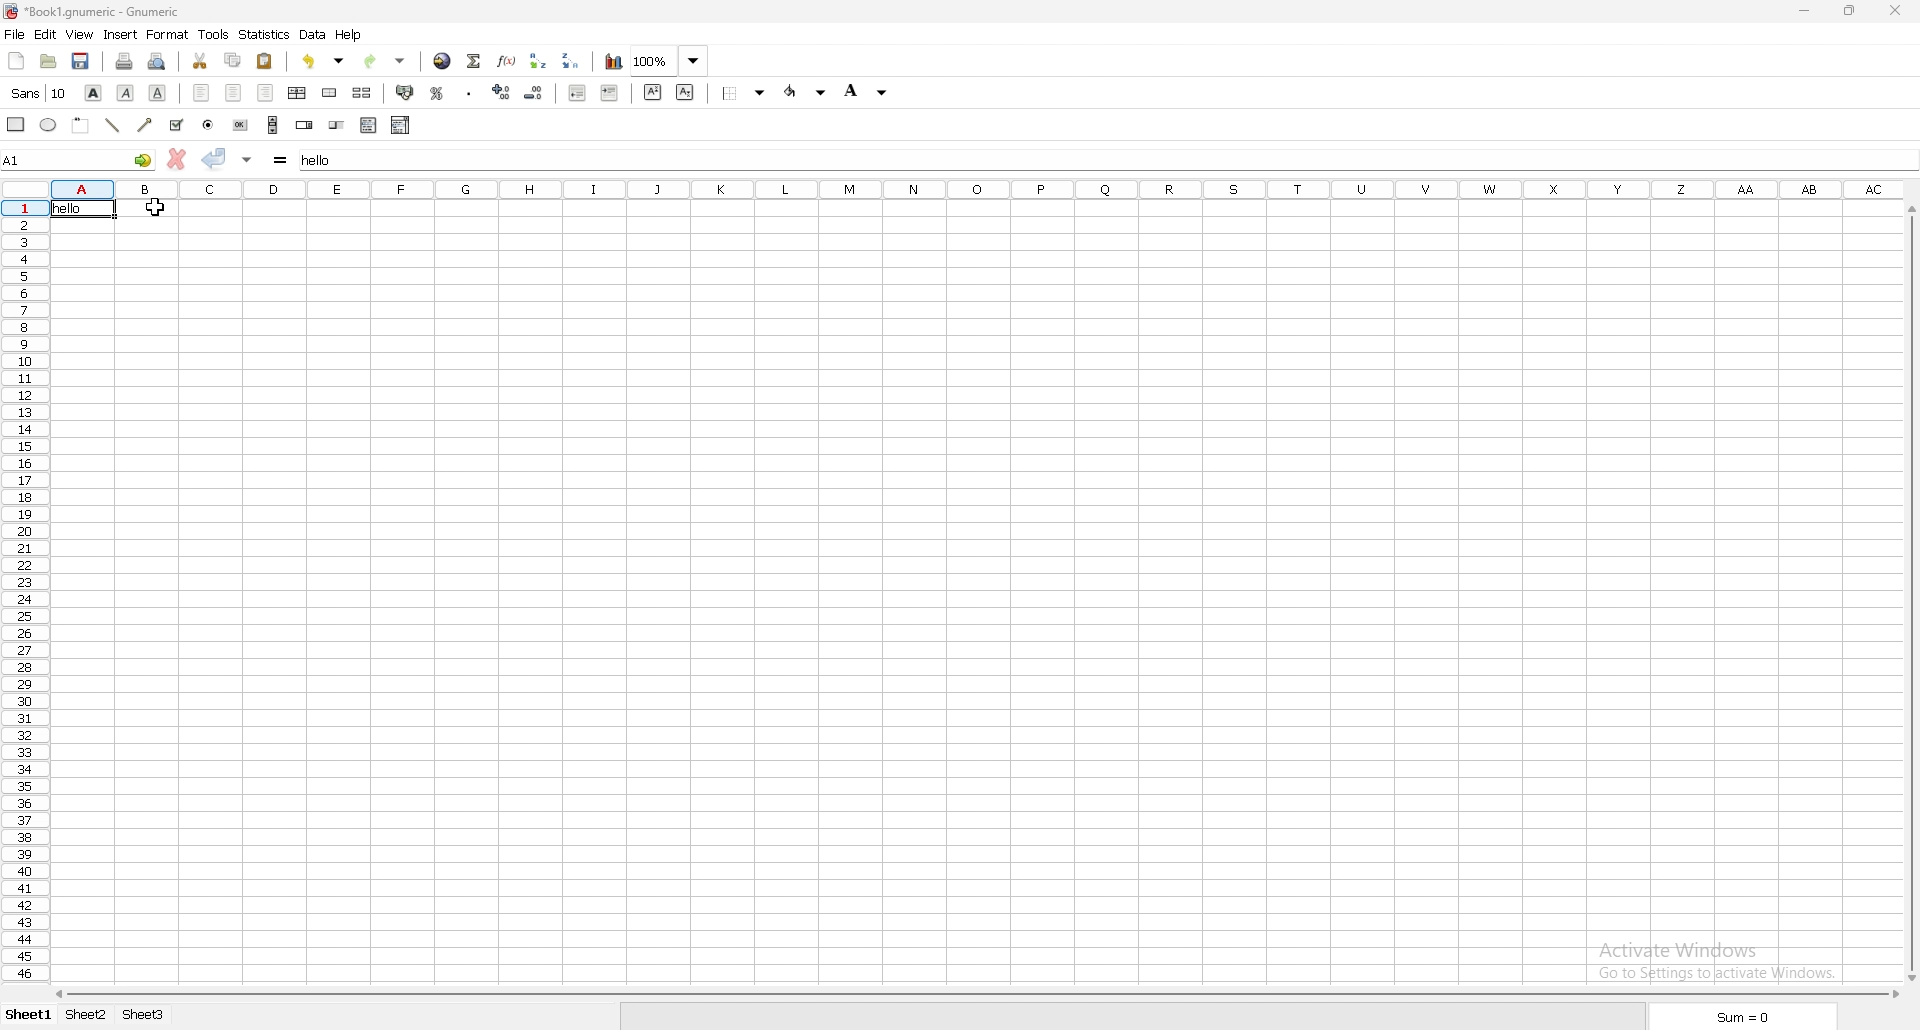  I want to click on file, so click(14, 34).